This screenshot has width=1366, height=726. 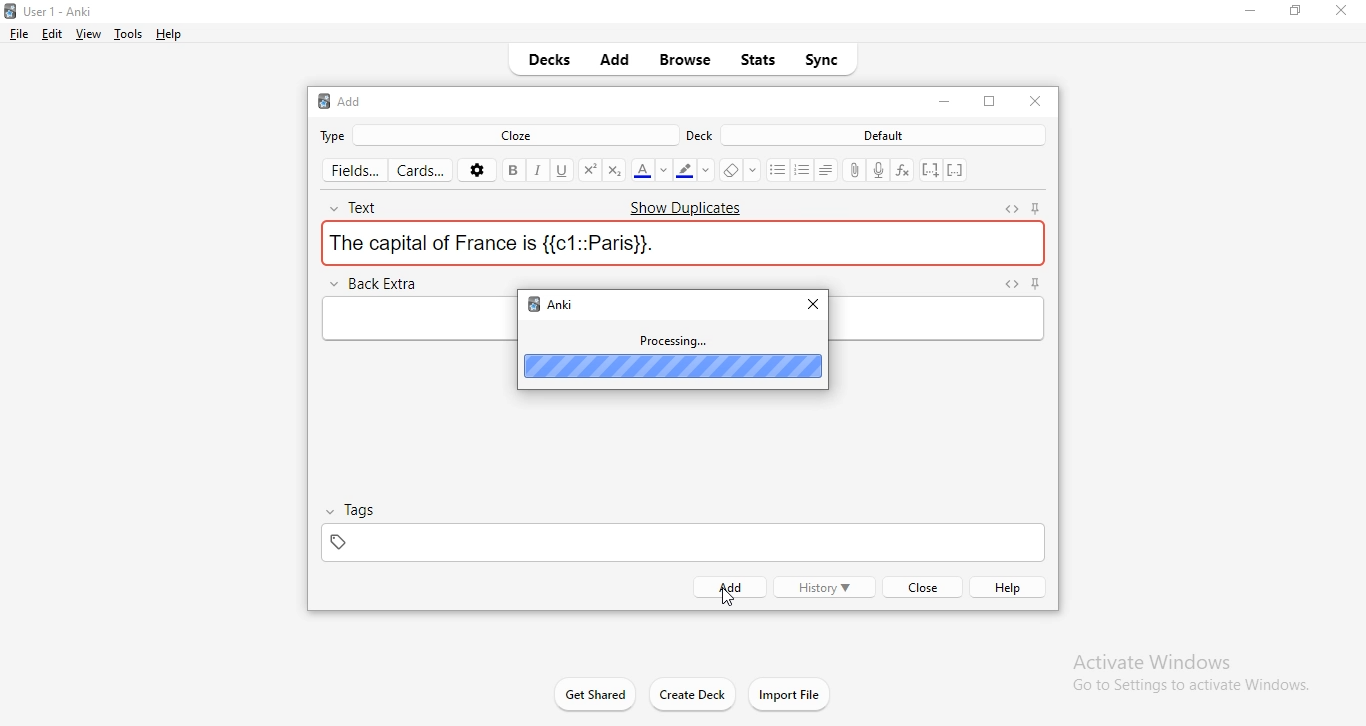 I want to click on underline, so click(x=564, y=169).